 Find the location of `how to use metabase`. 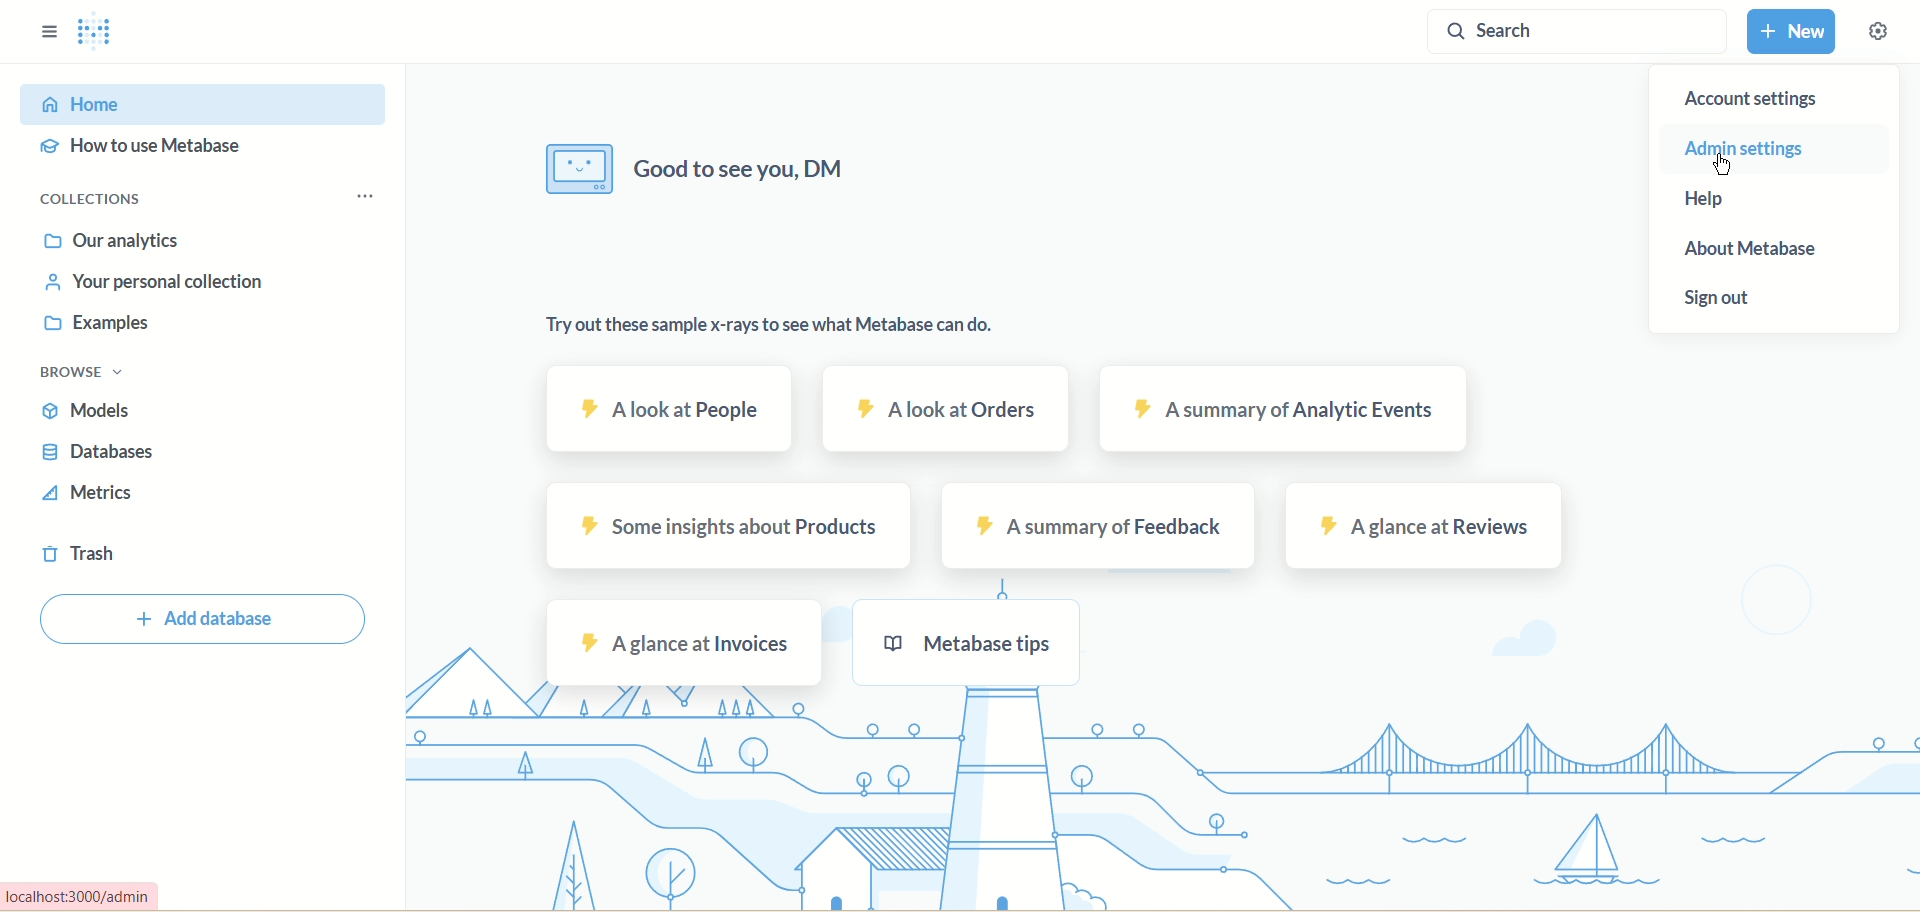

how to use metabase is located at coordinates (143, 147).